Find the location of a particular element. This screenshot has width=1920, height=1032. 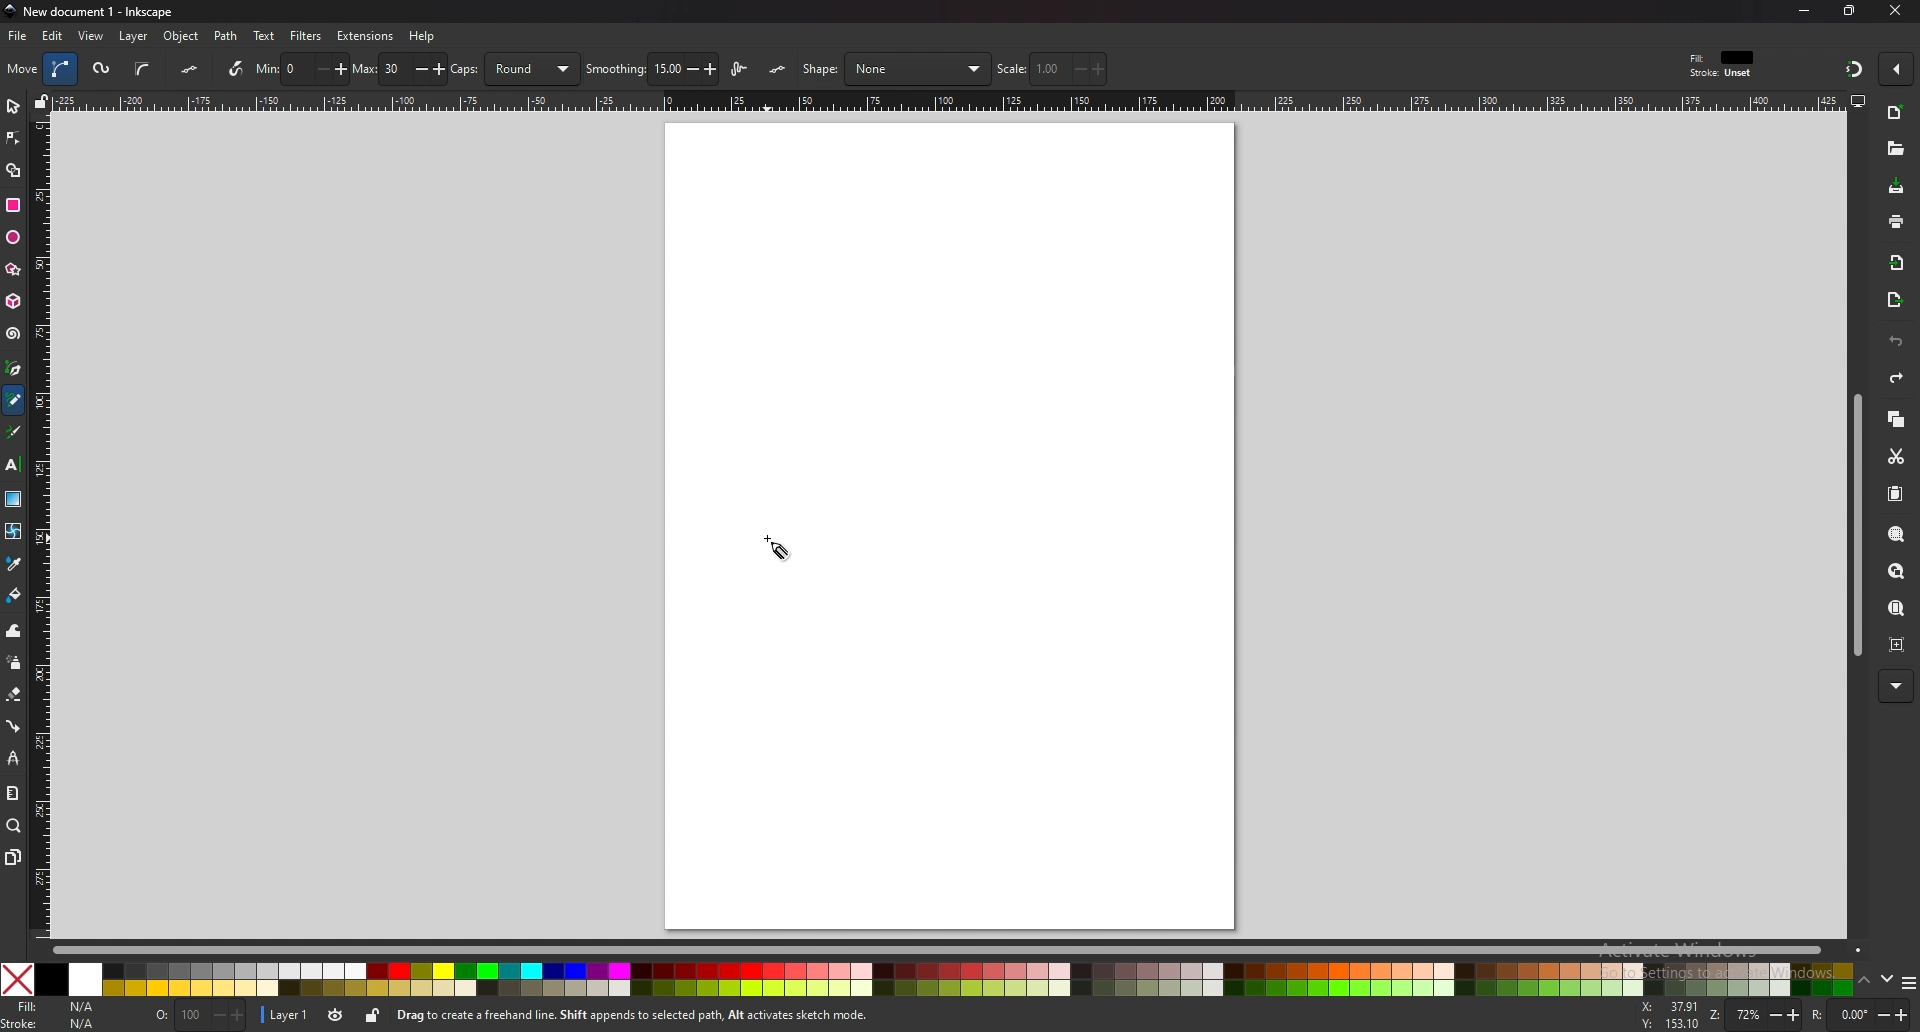

bezier path is located at coordinates (63, 68).